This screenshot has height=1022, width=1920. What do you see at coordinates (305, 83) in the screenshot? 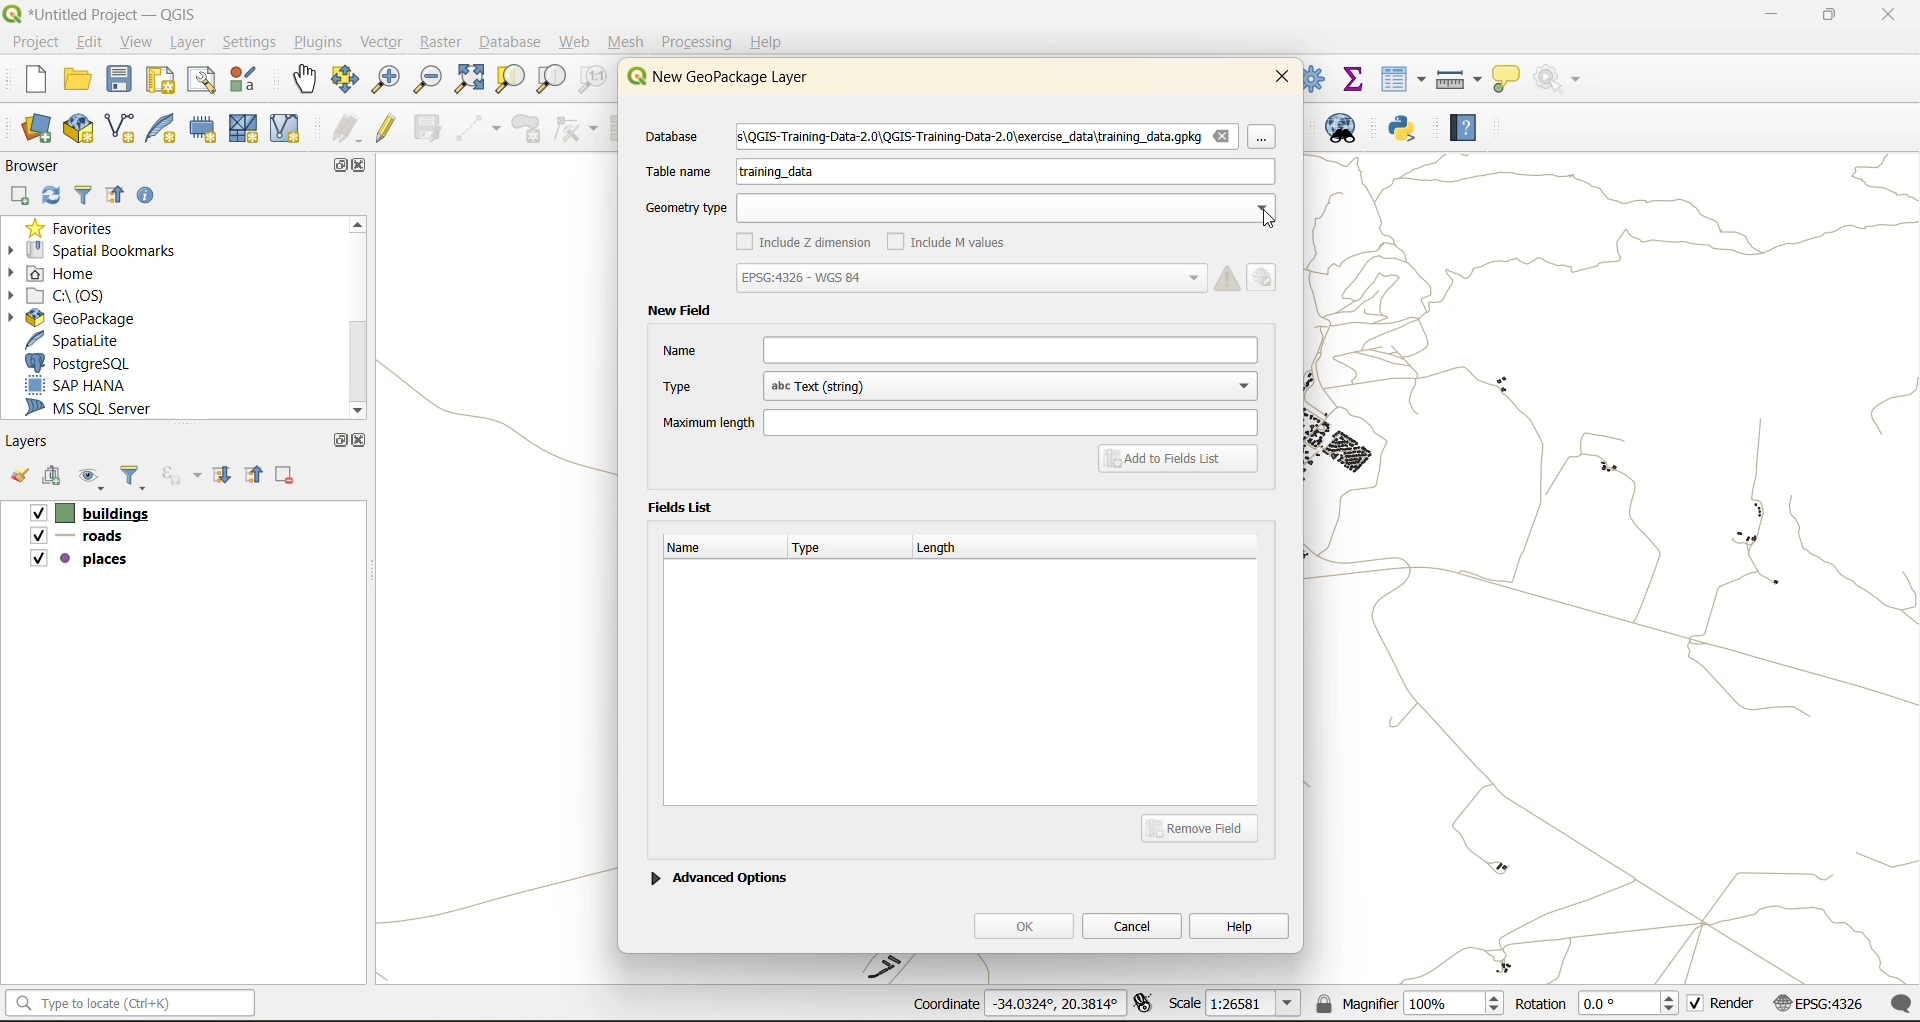
I see `pan map` at bounding box center [305, 83].